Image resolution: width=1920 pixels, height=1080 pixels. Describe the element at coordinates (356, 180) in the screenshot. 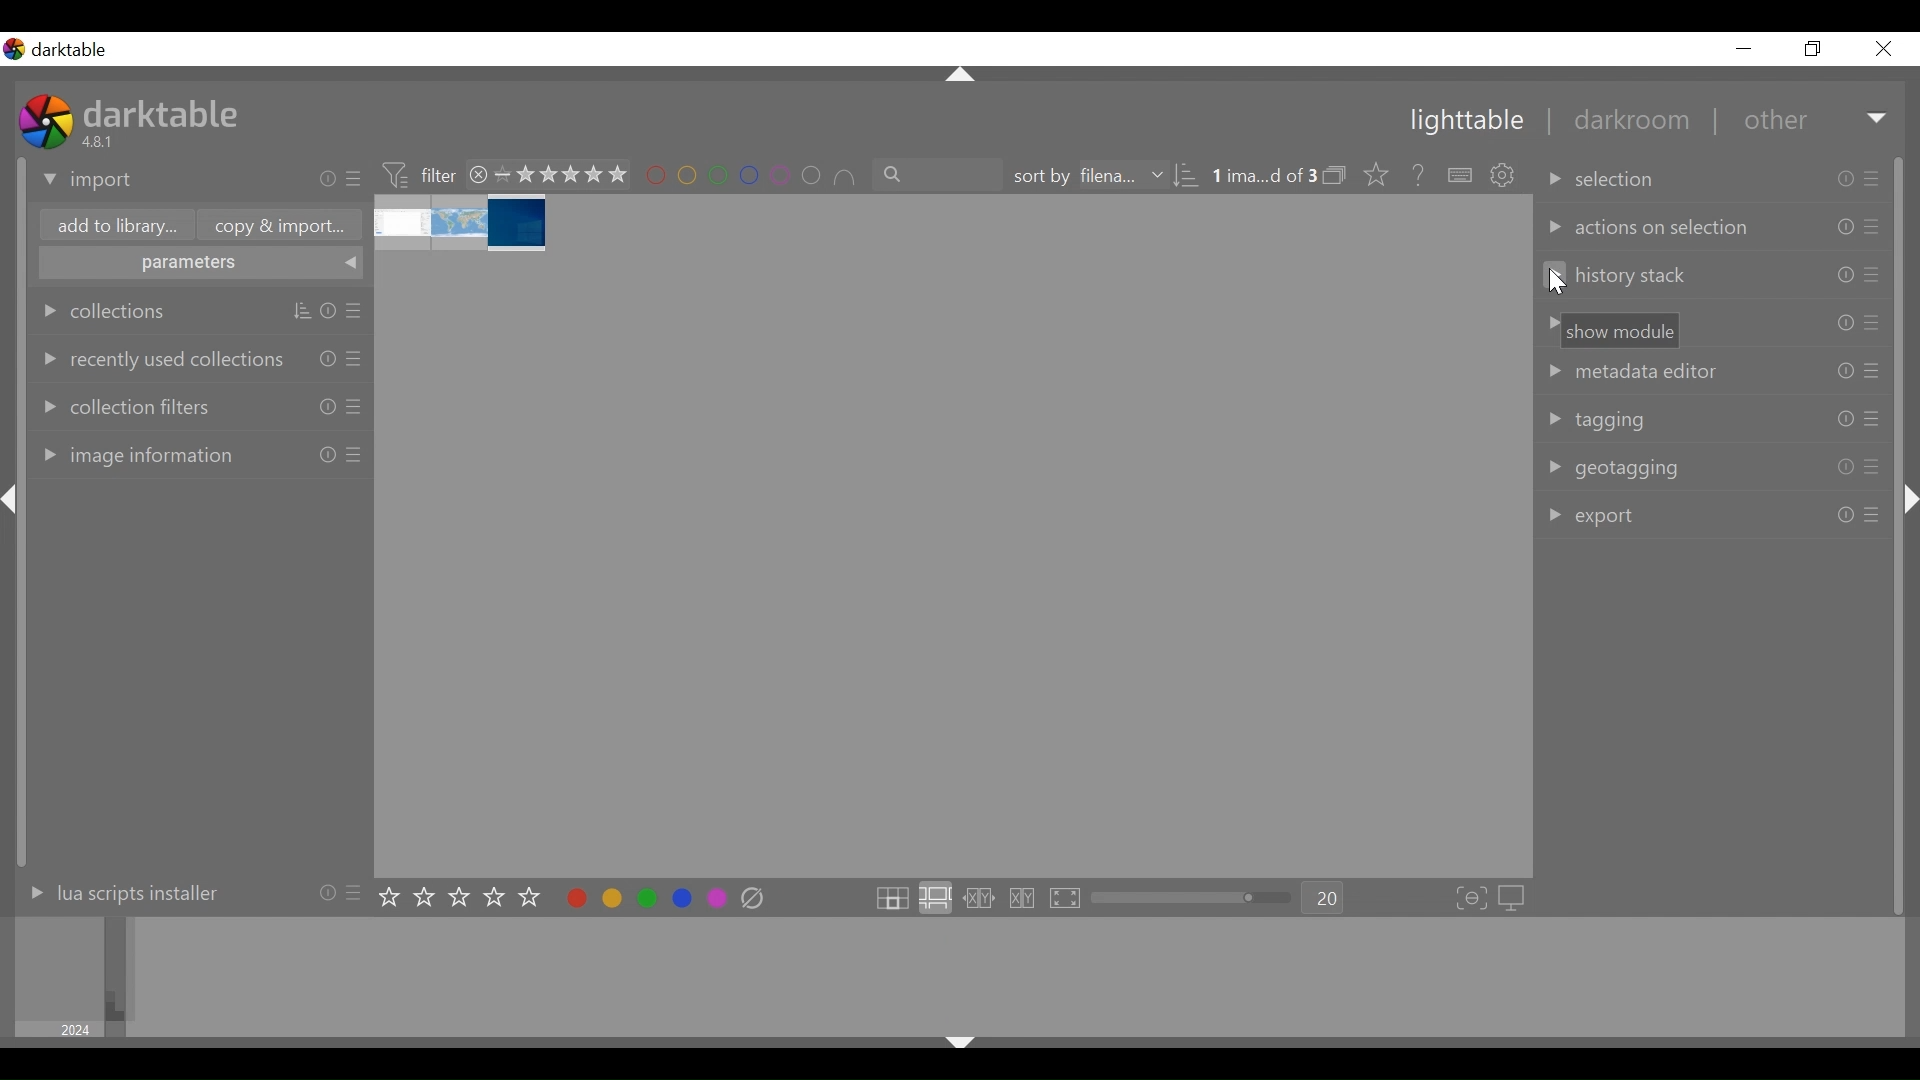

I see `presets` at that location.